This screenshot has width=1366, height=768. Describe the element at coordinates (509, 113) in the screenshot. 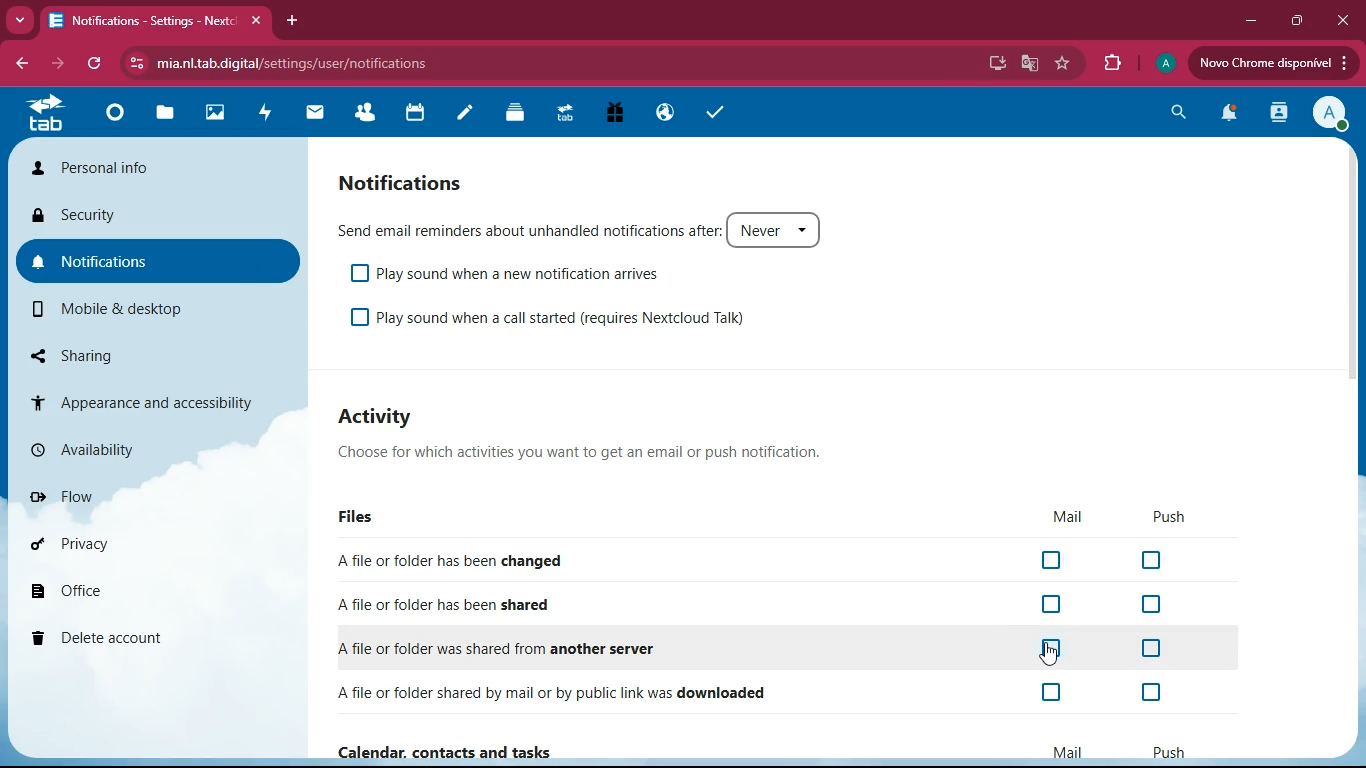

I see `layers` at that location.